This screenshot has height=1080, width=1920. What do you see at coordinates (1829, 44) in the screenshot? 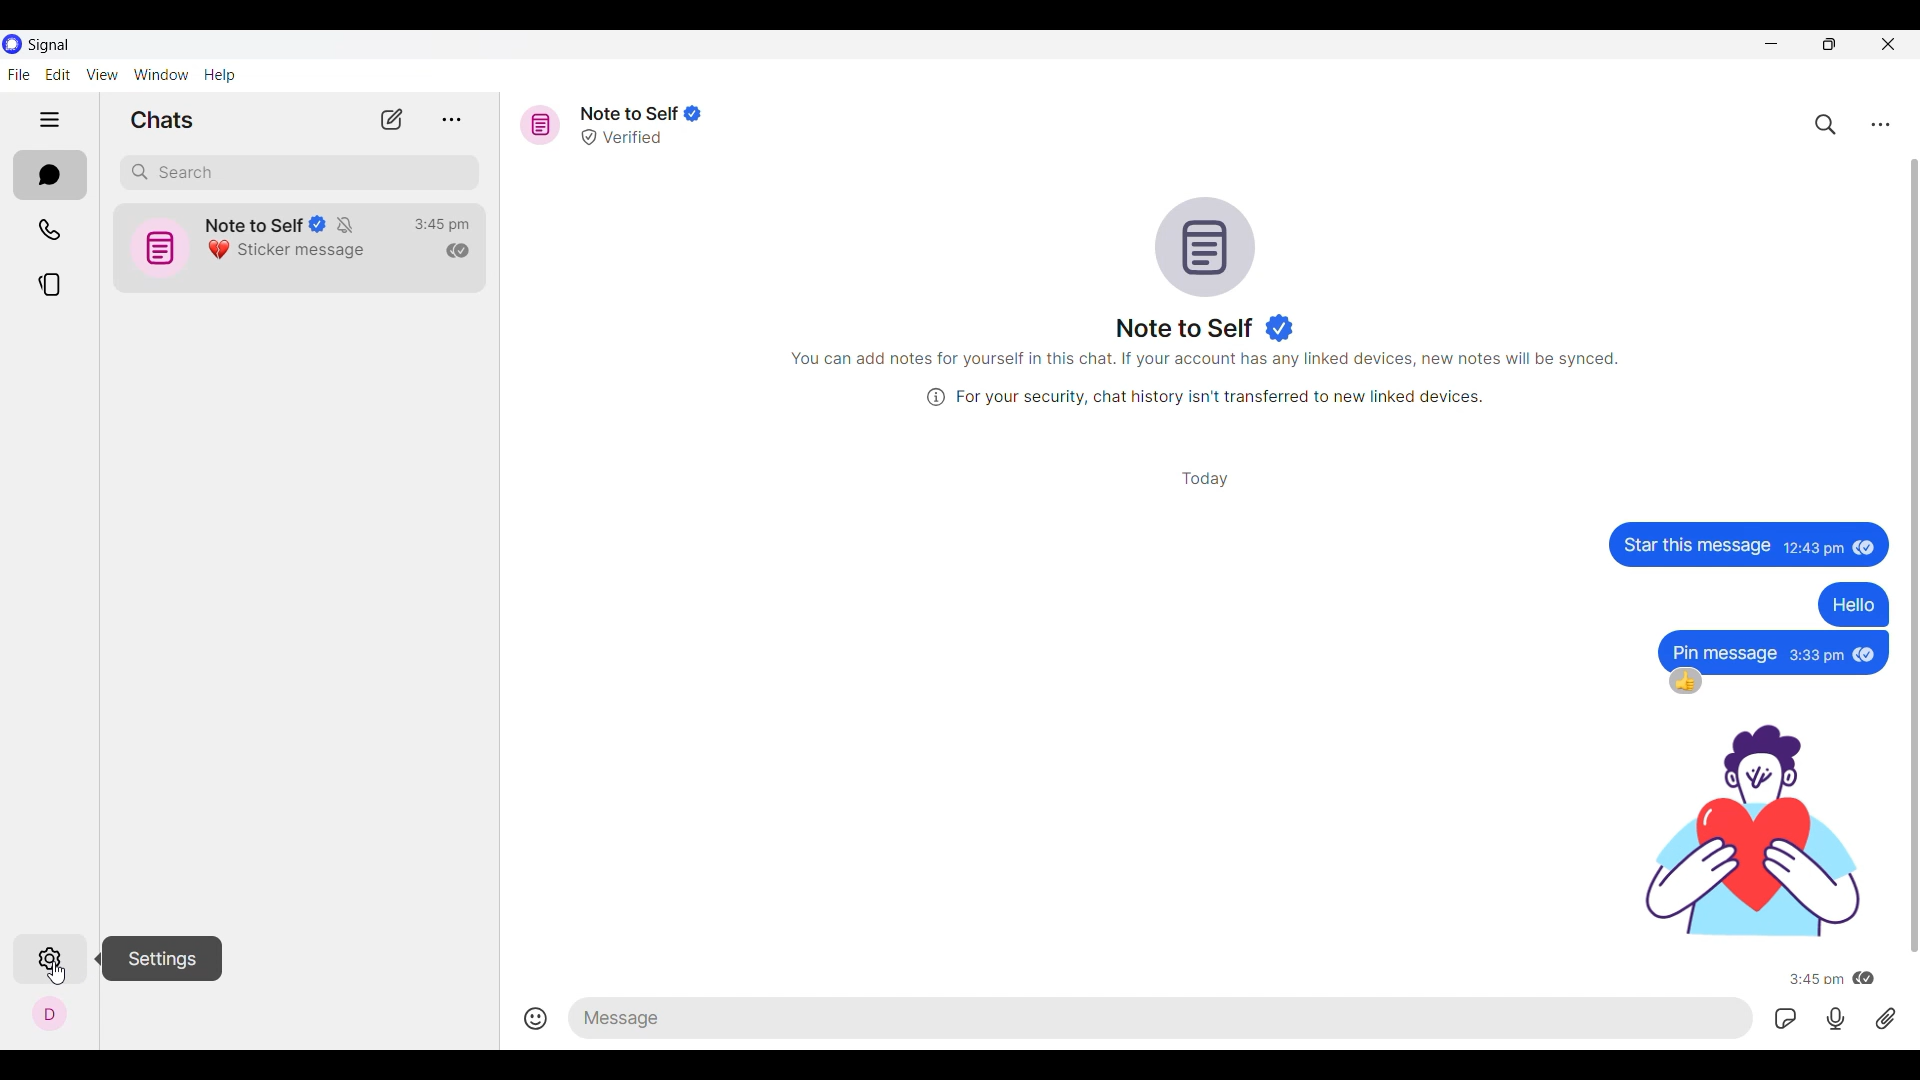
I see `Restore down` at bounding box center [1829, 44].